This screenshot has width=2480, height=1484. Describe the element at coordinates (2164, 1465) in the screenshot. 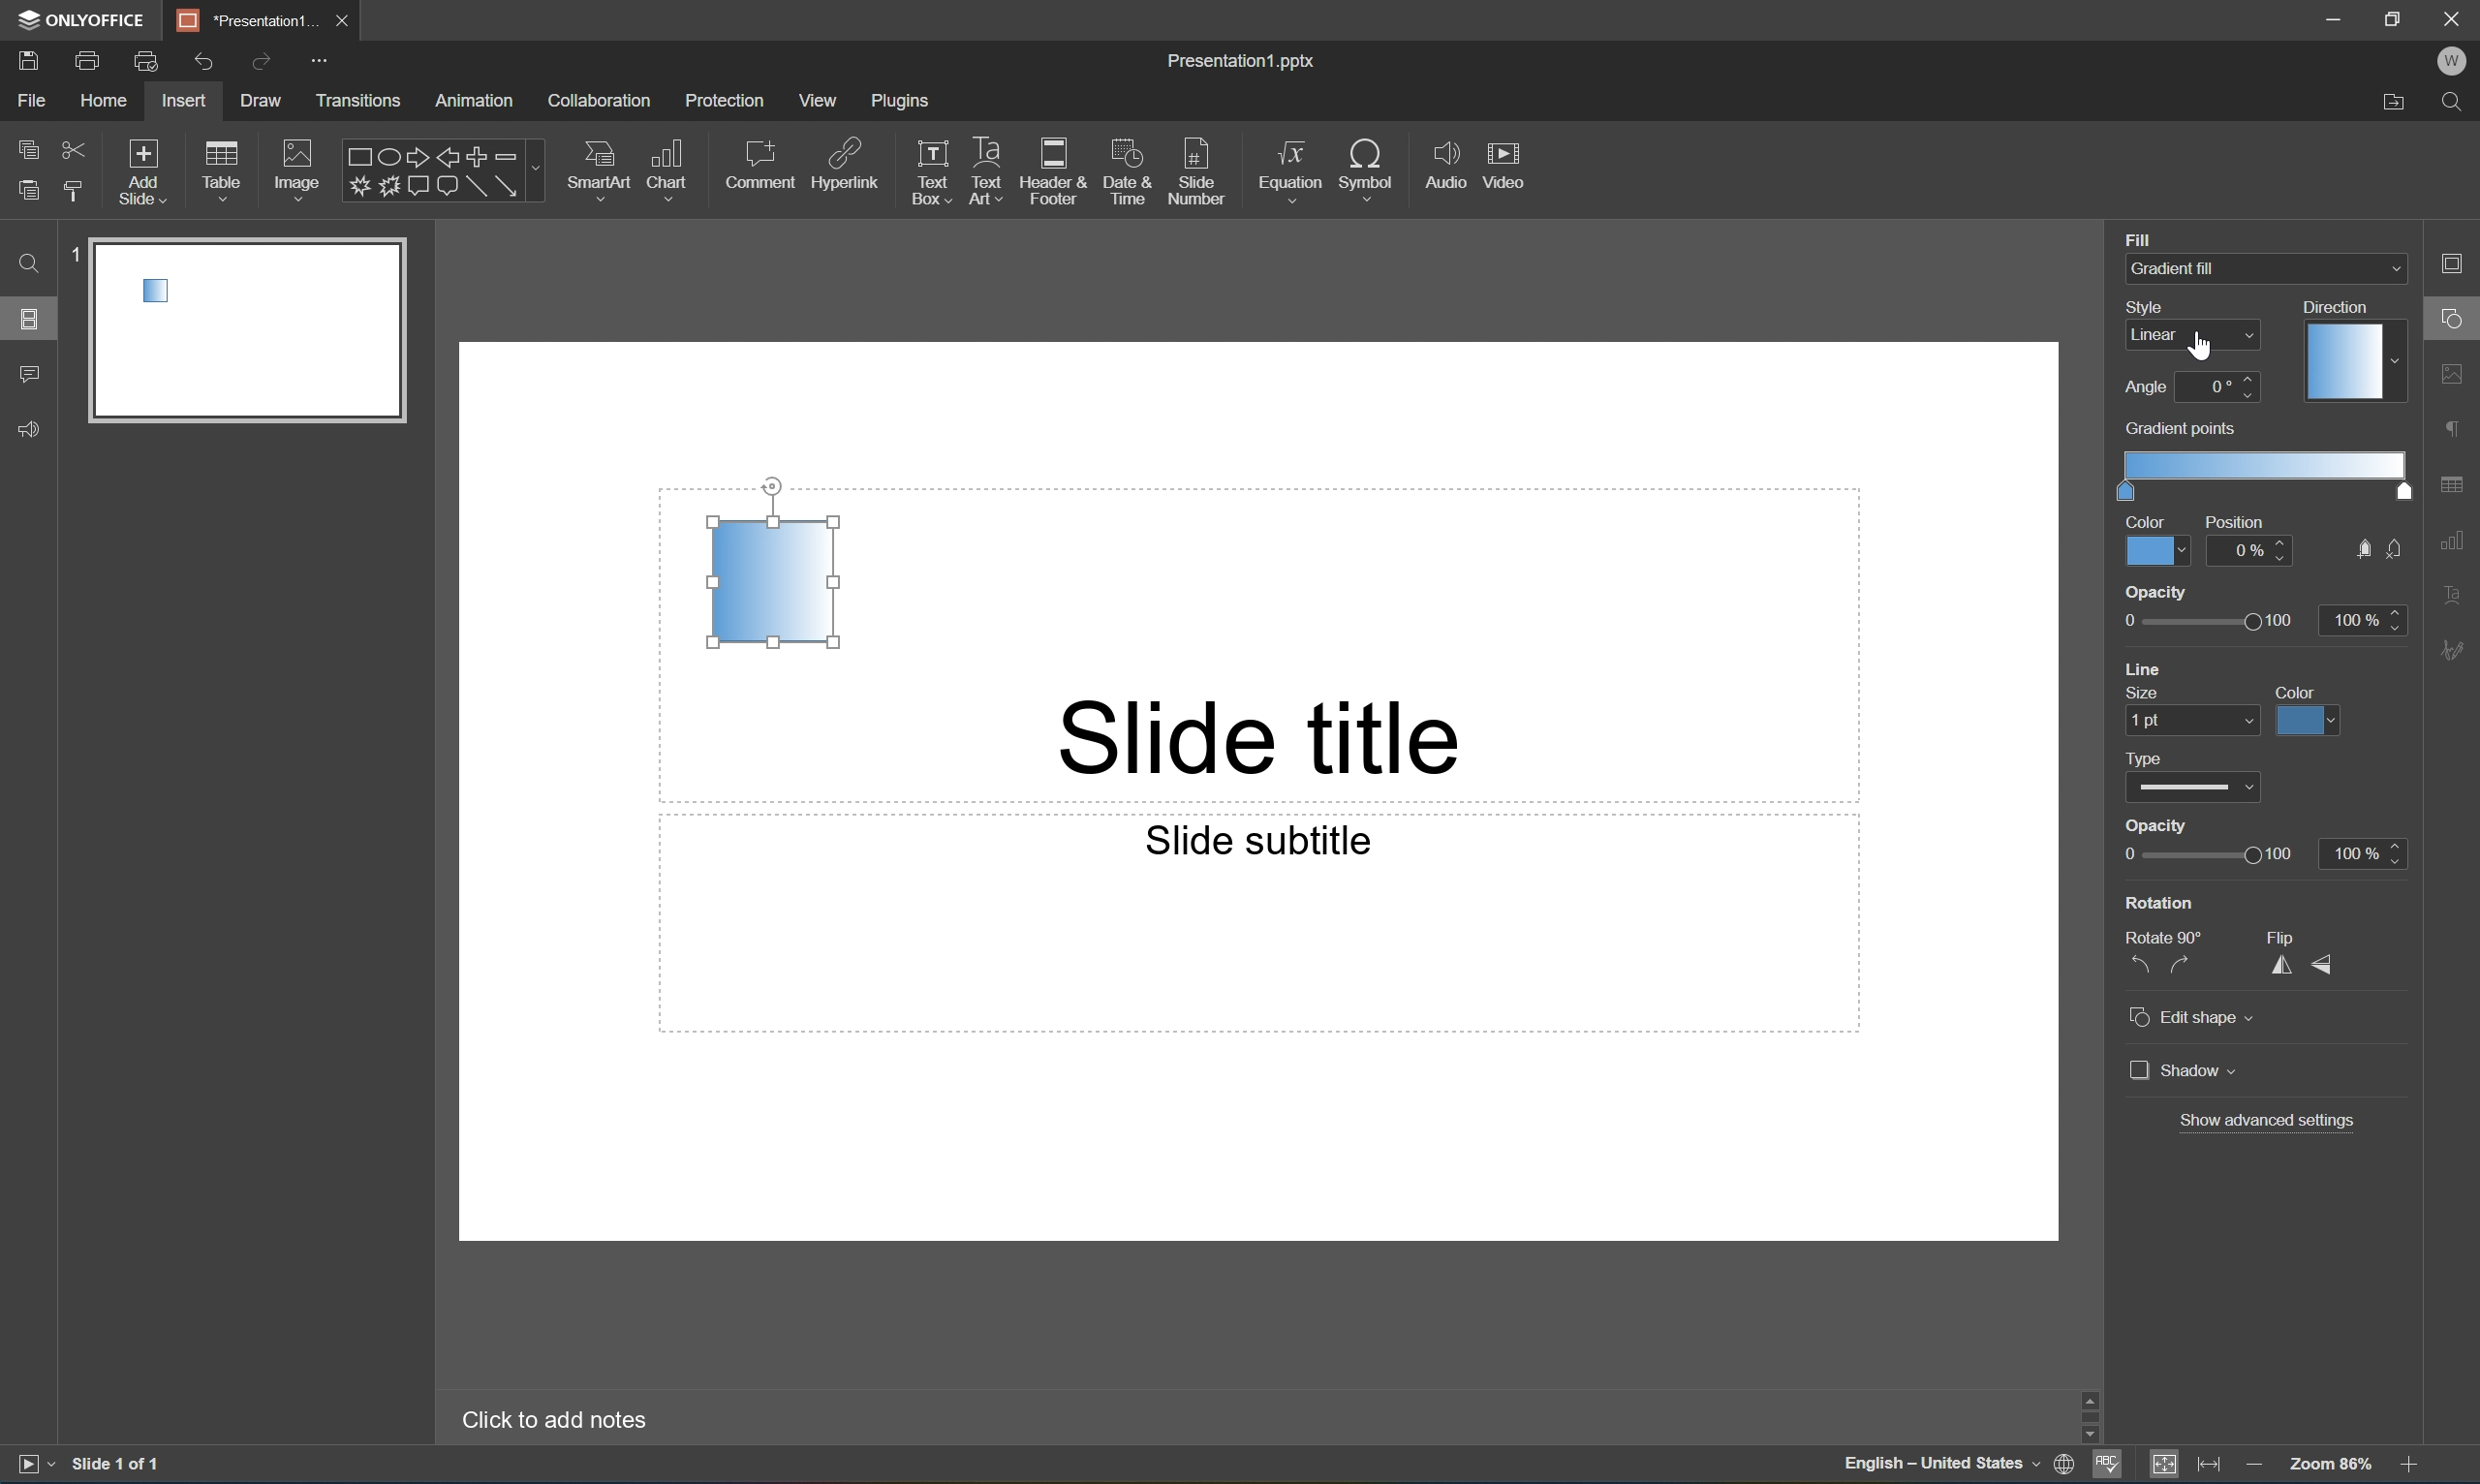

I see `Fit to slide` at that location.